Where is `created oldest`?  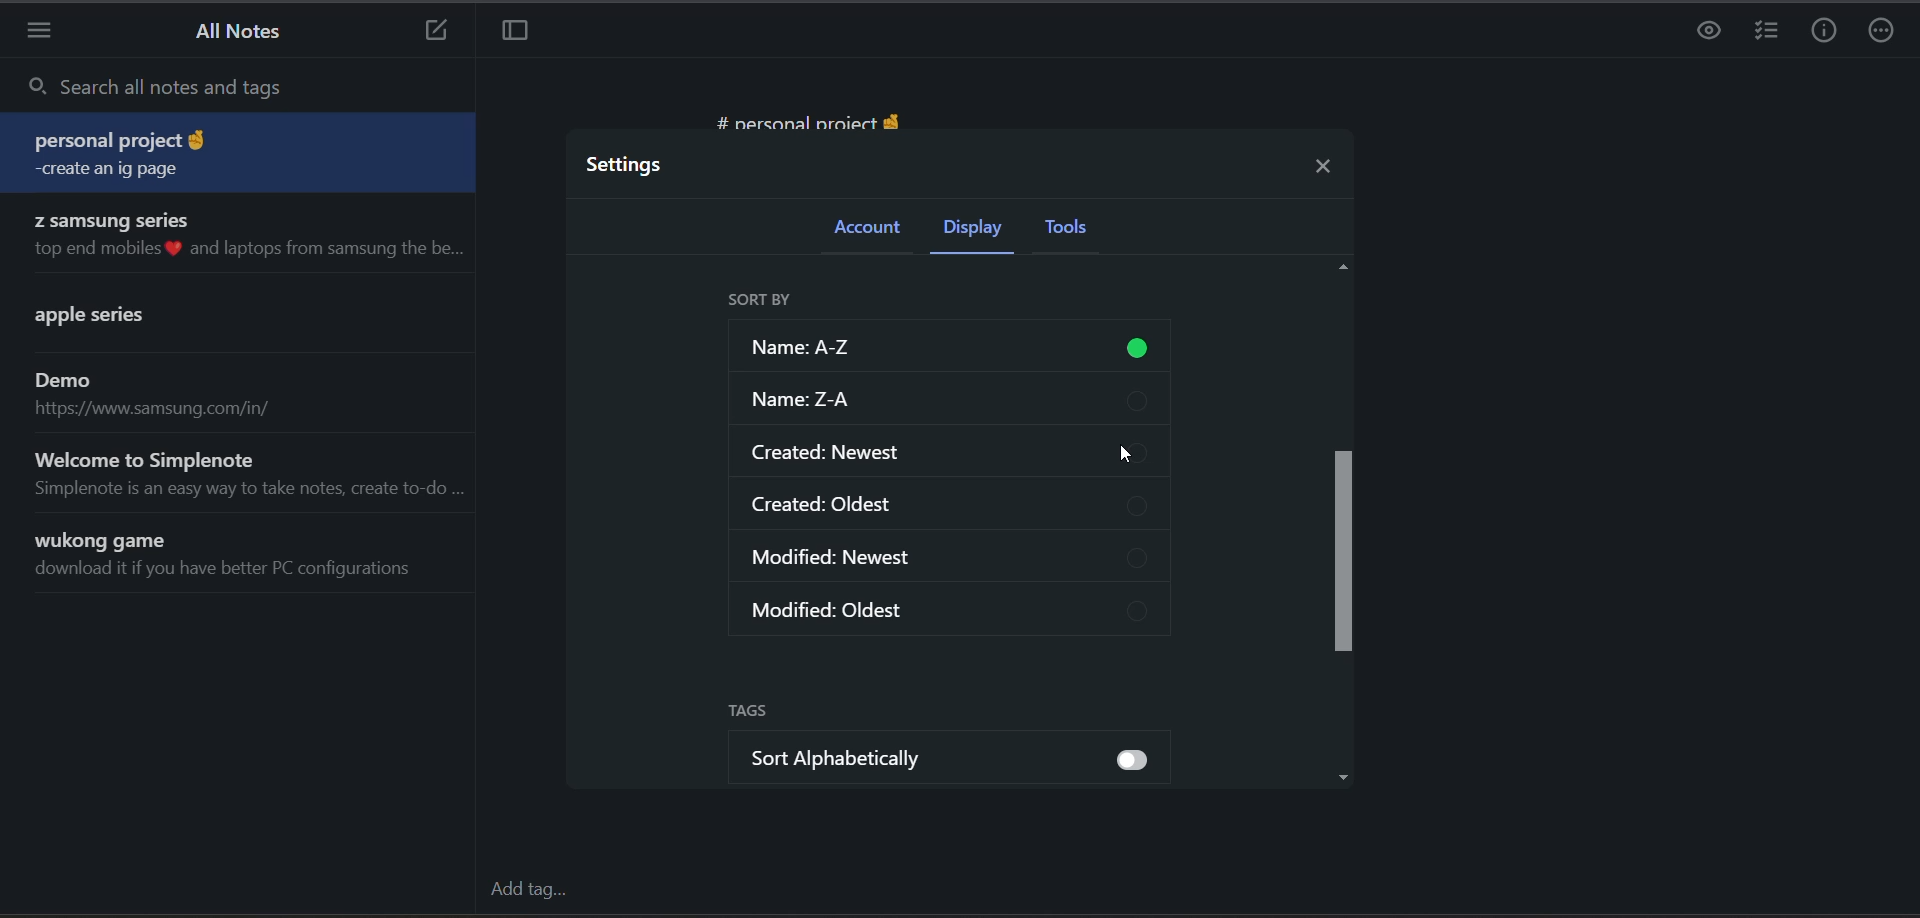 created oldest is located at coordinates (949, 502).